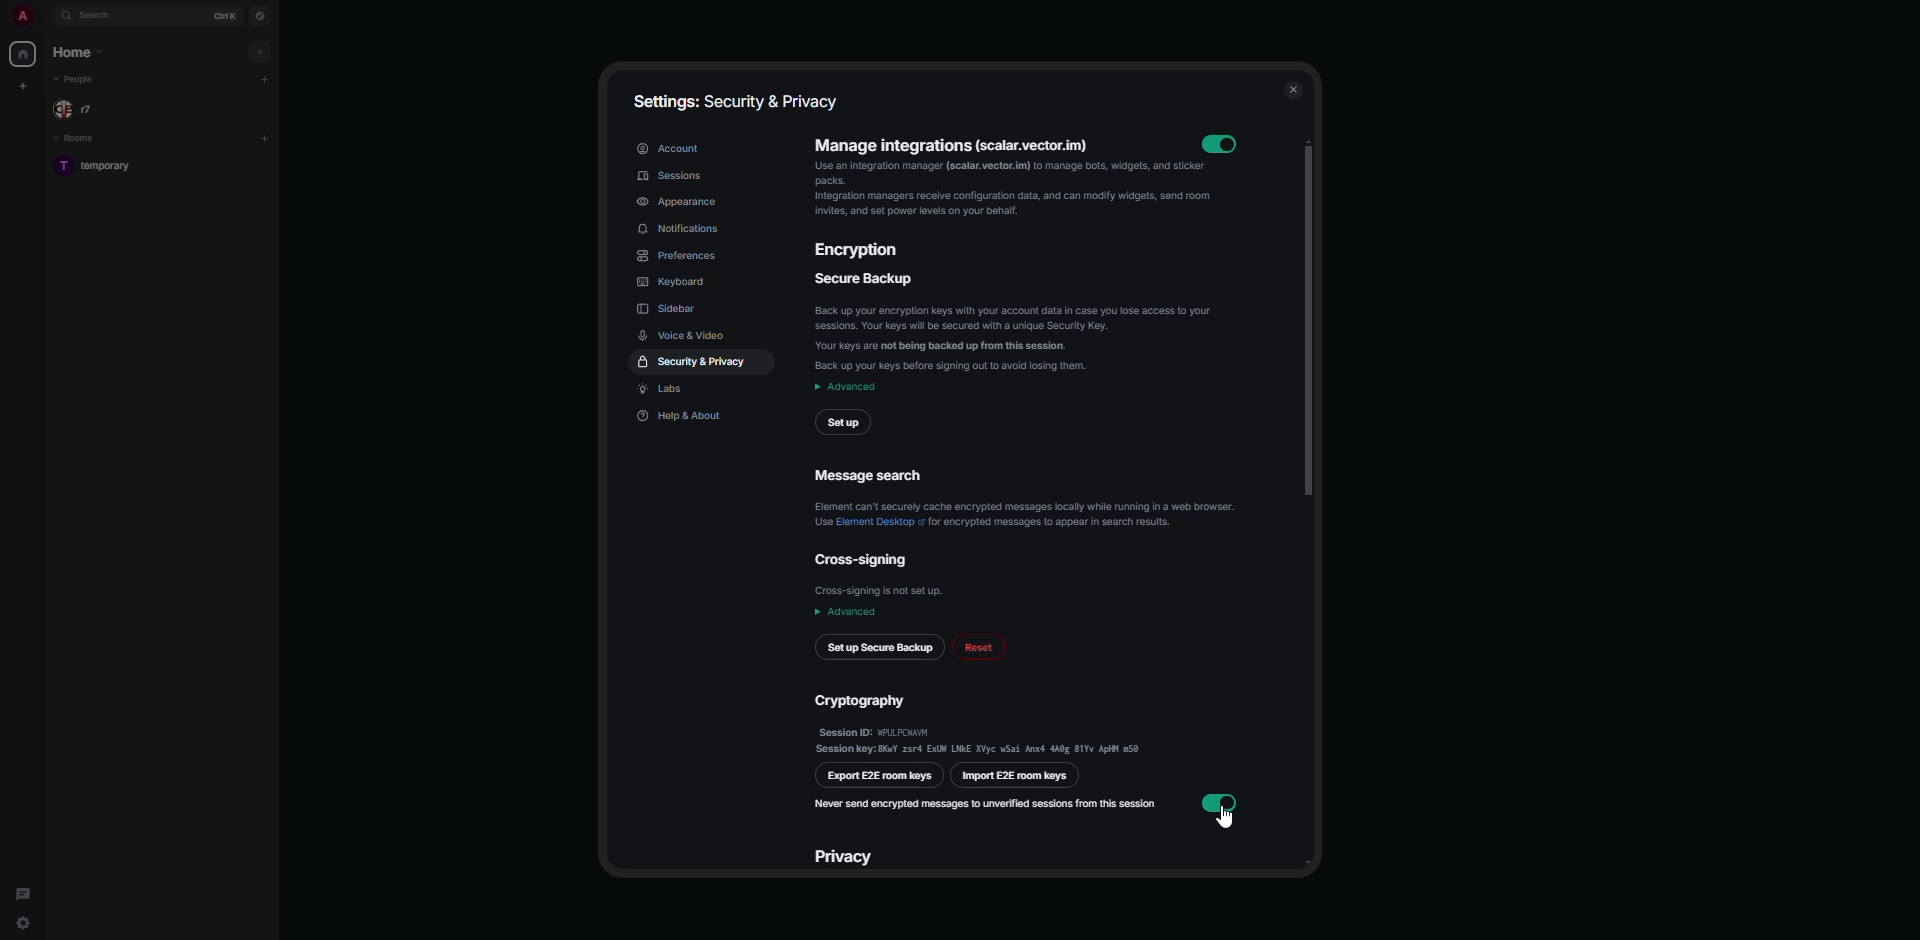 This screenshot has width=1920, height=940. I want to click on scroll bar, so click(1306, 313).